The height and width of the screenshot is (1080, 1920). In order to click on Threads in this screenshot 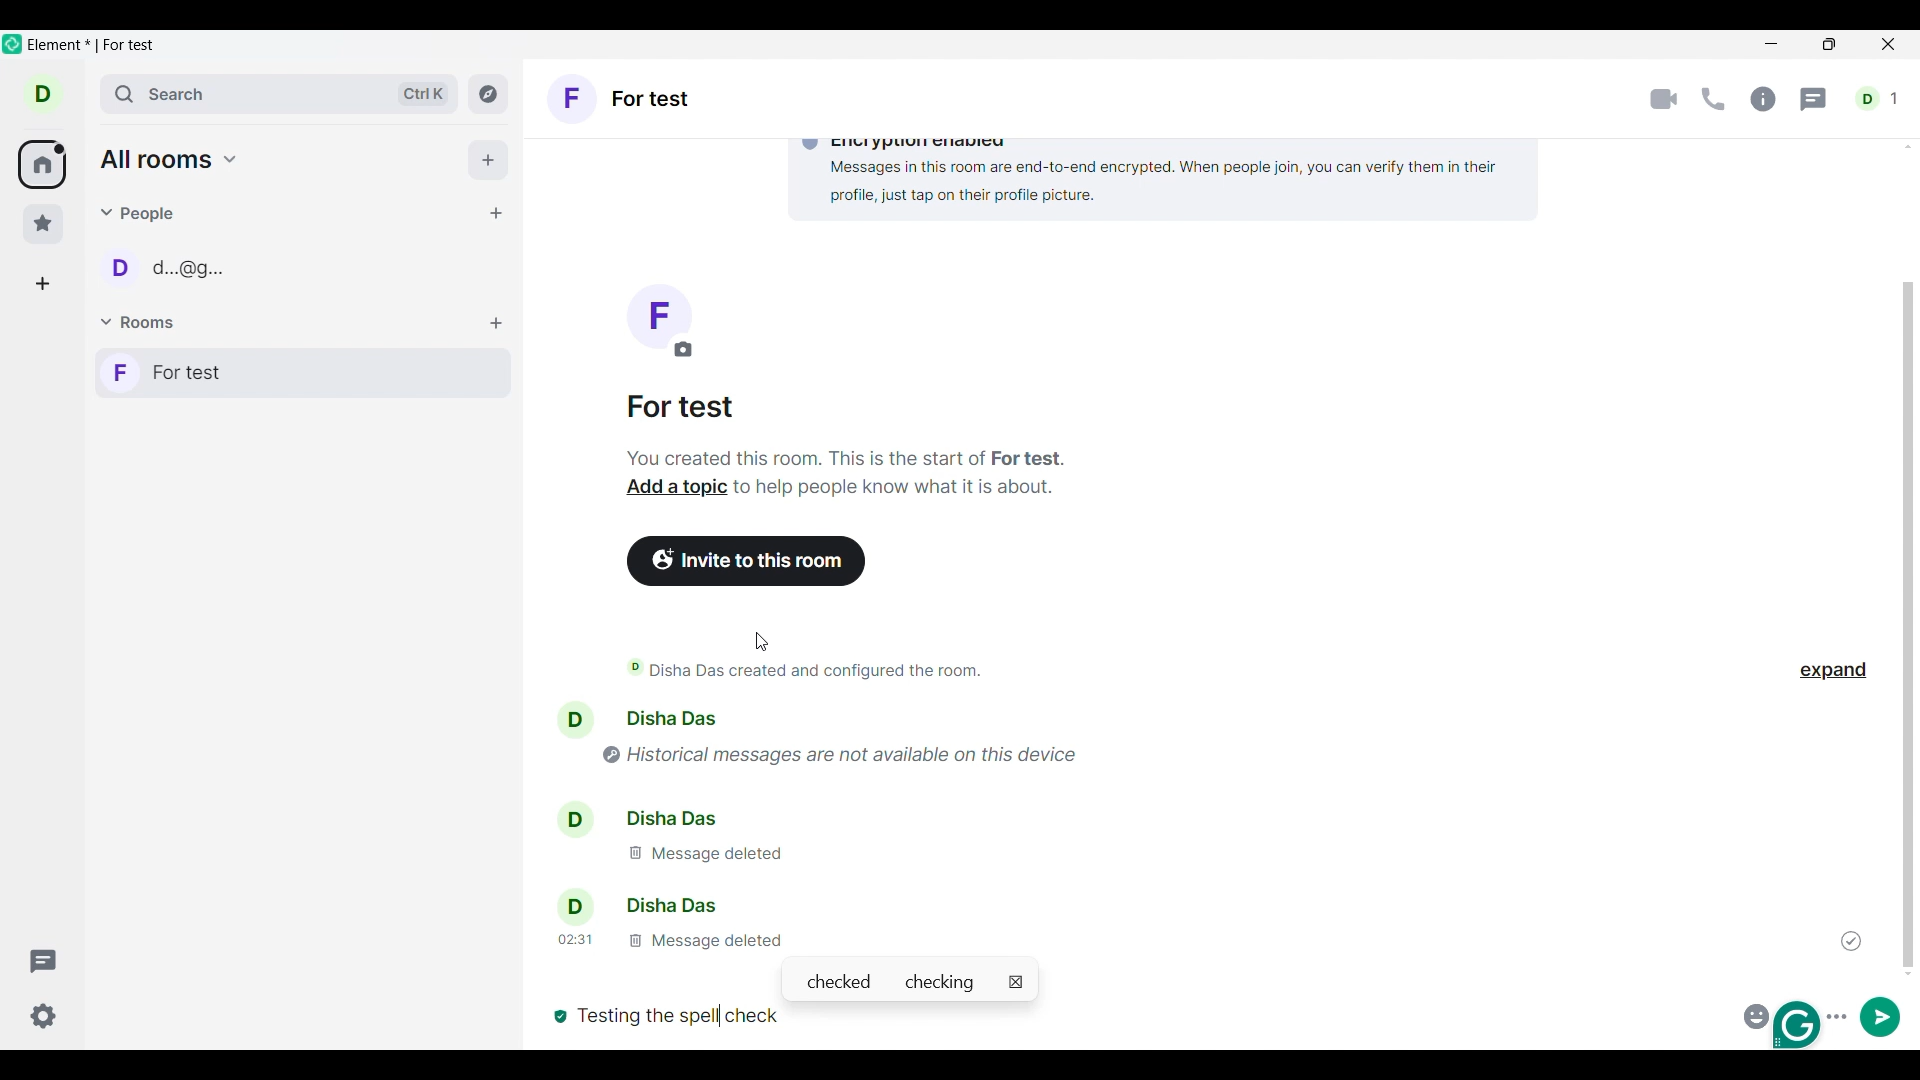, I will do `click(44, 961)`.